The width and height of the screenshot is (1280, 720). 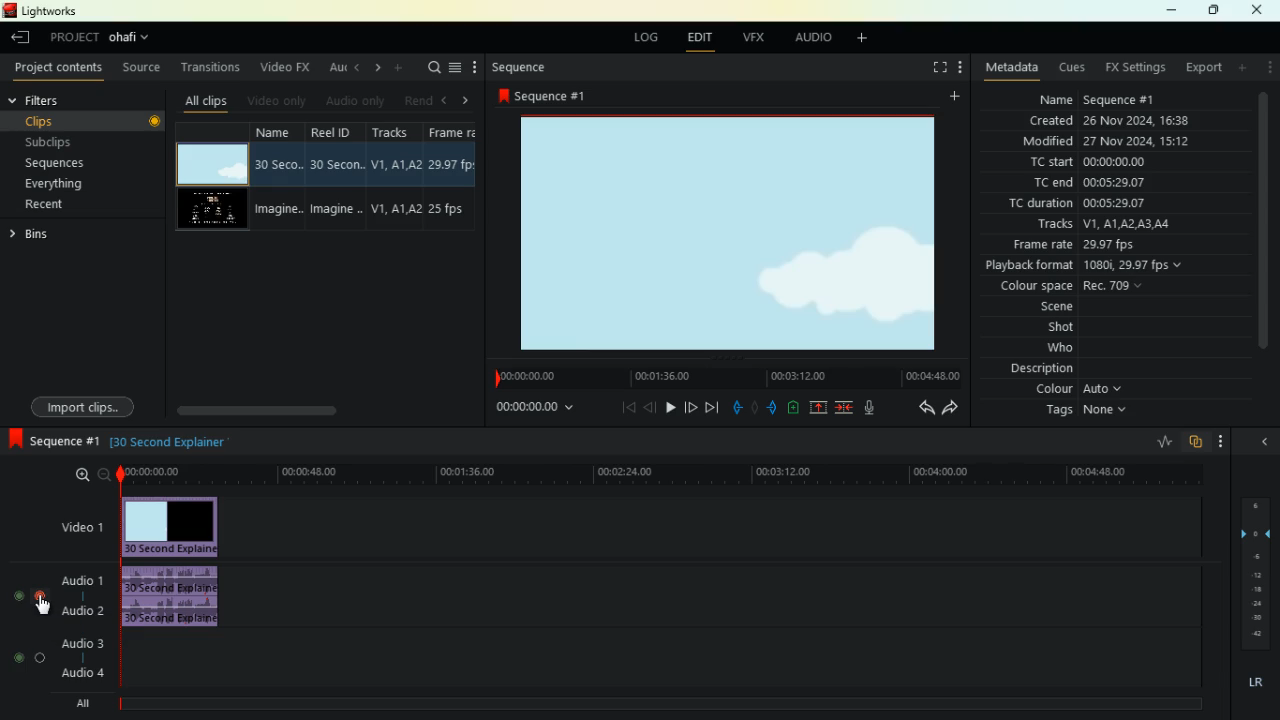 I want to click on up, so click(x=820, y=409).